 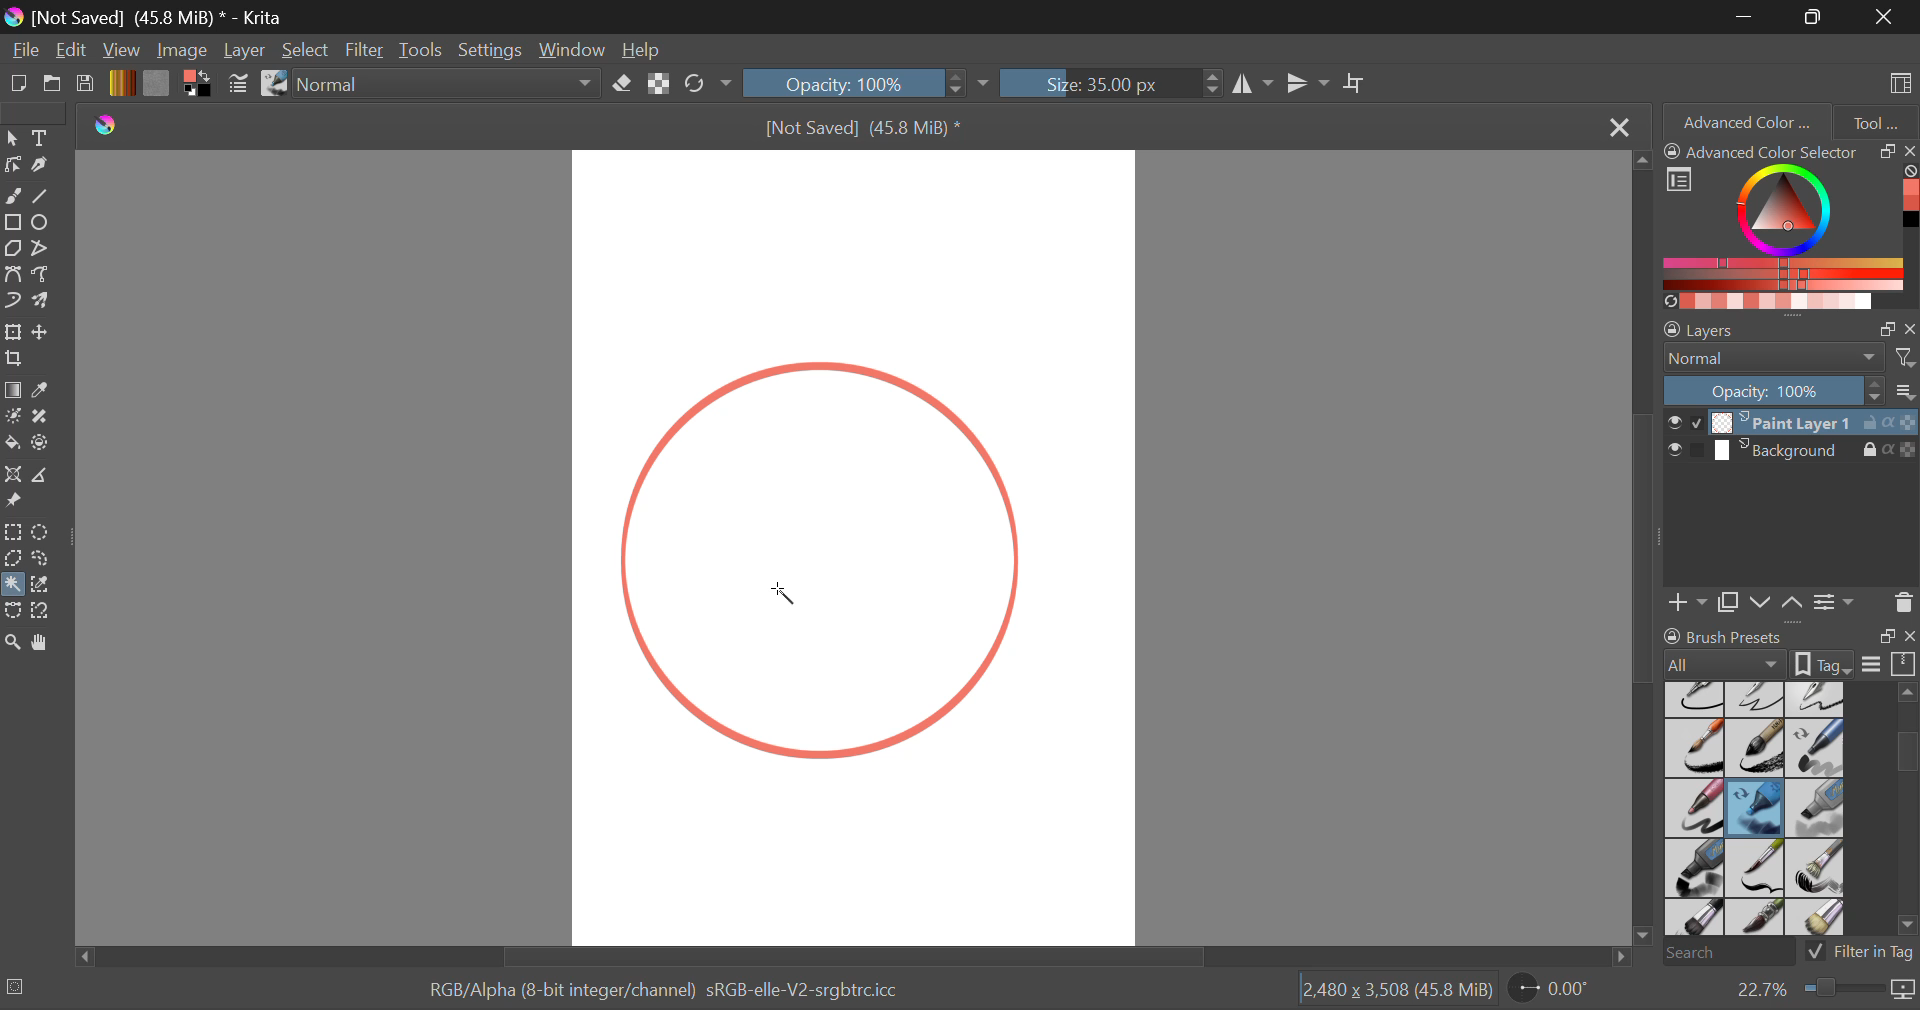 I want to click on Eyedropper, so click(x=46, y=391).